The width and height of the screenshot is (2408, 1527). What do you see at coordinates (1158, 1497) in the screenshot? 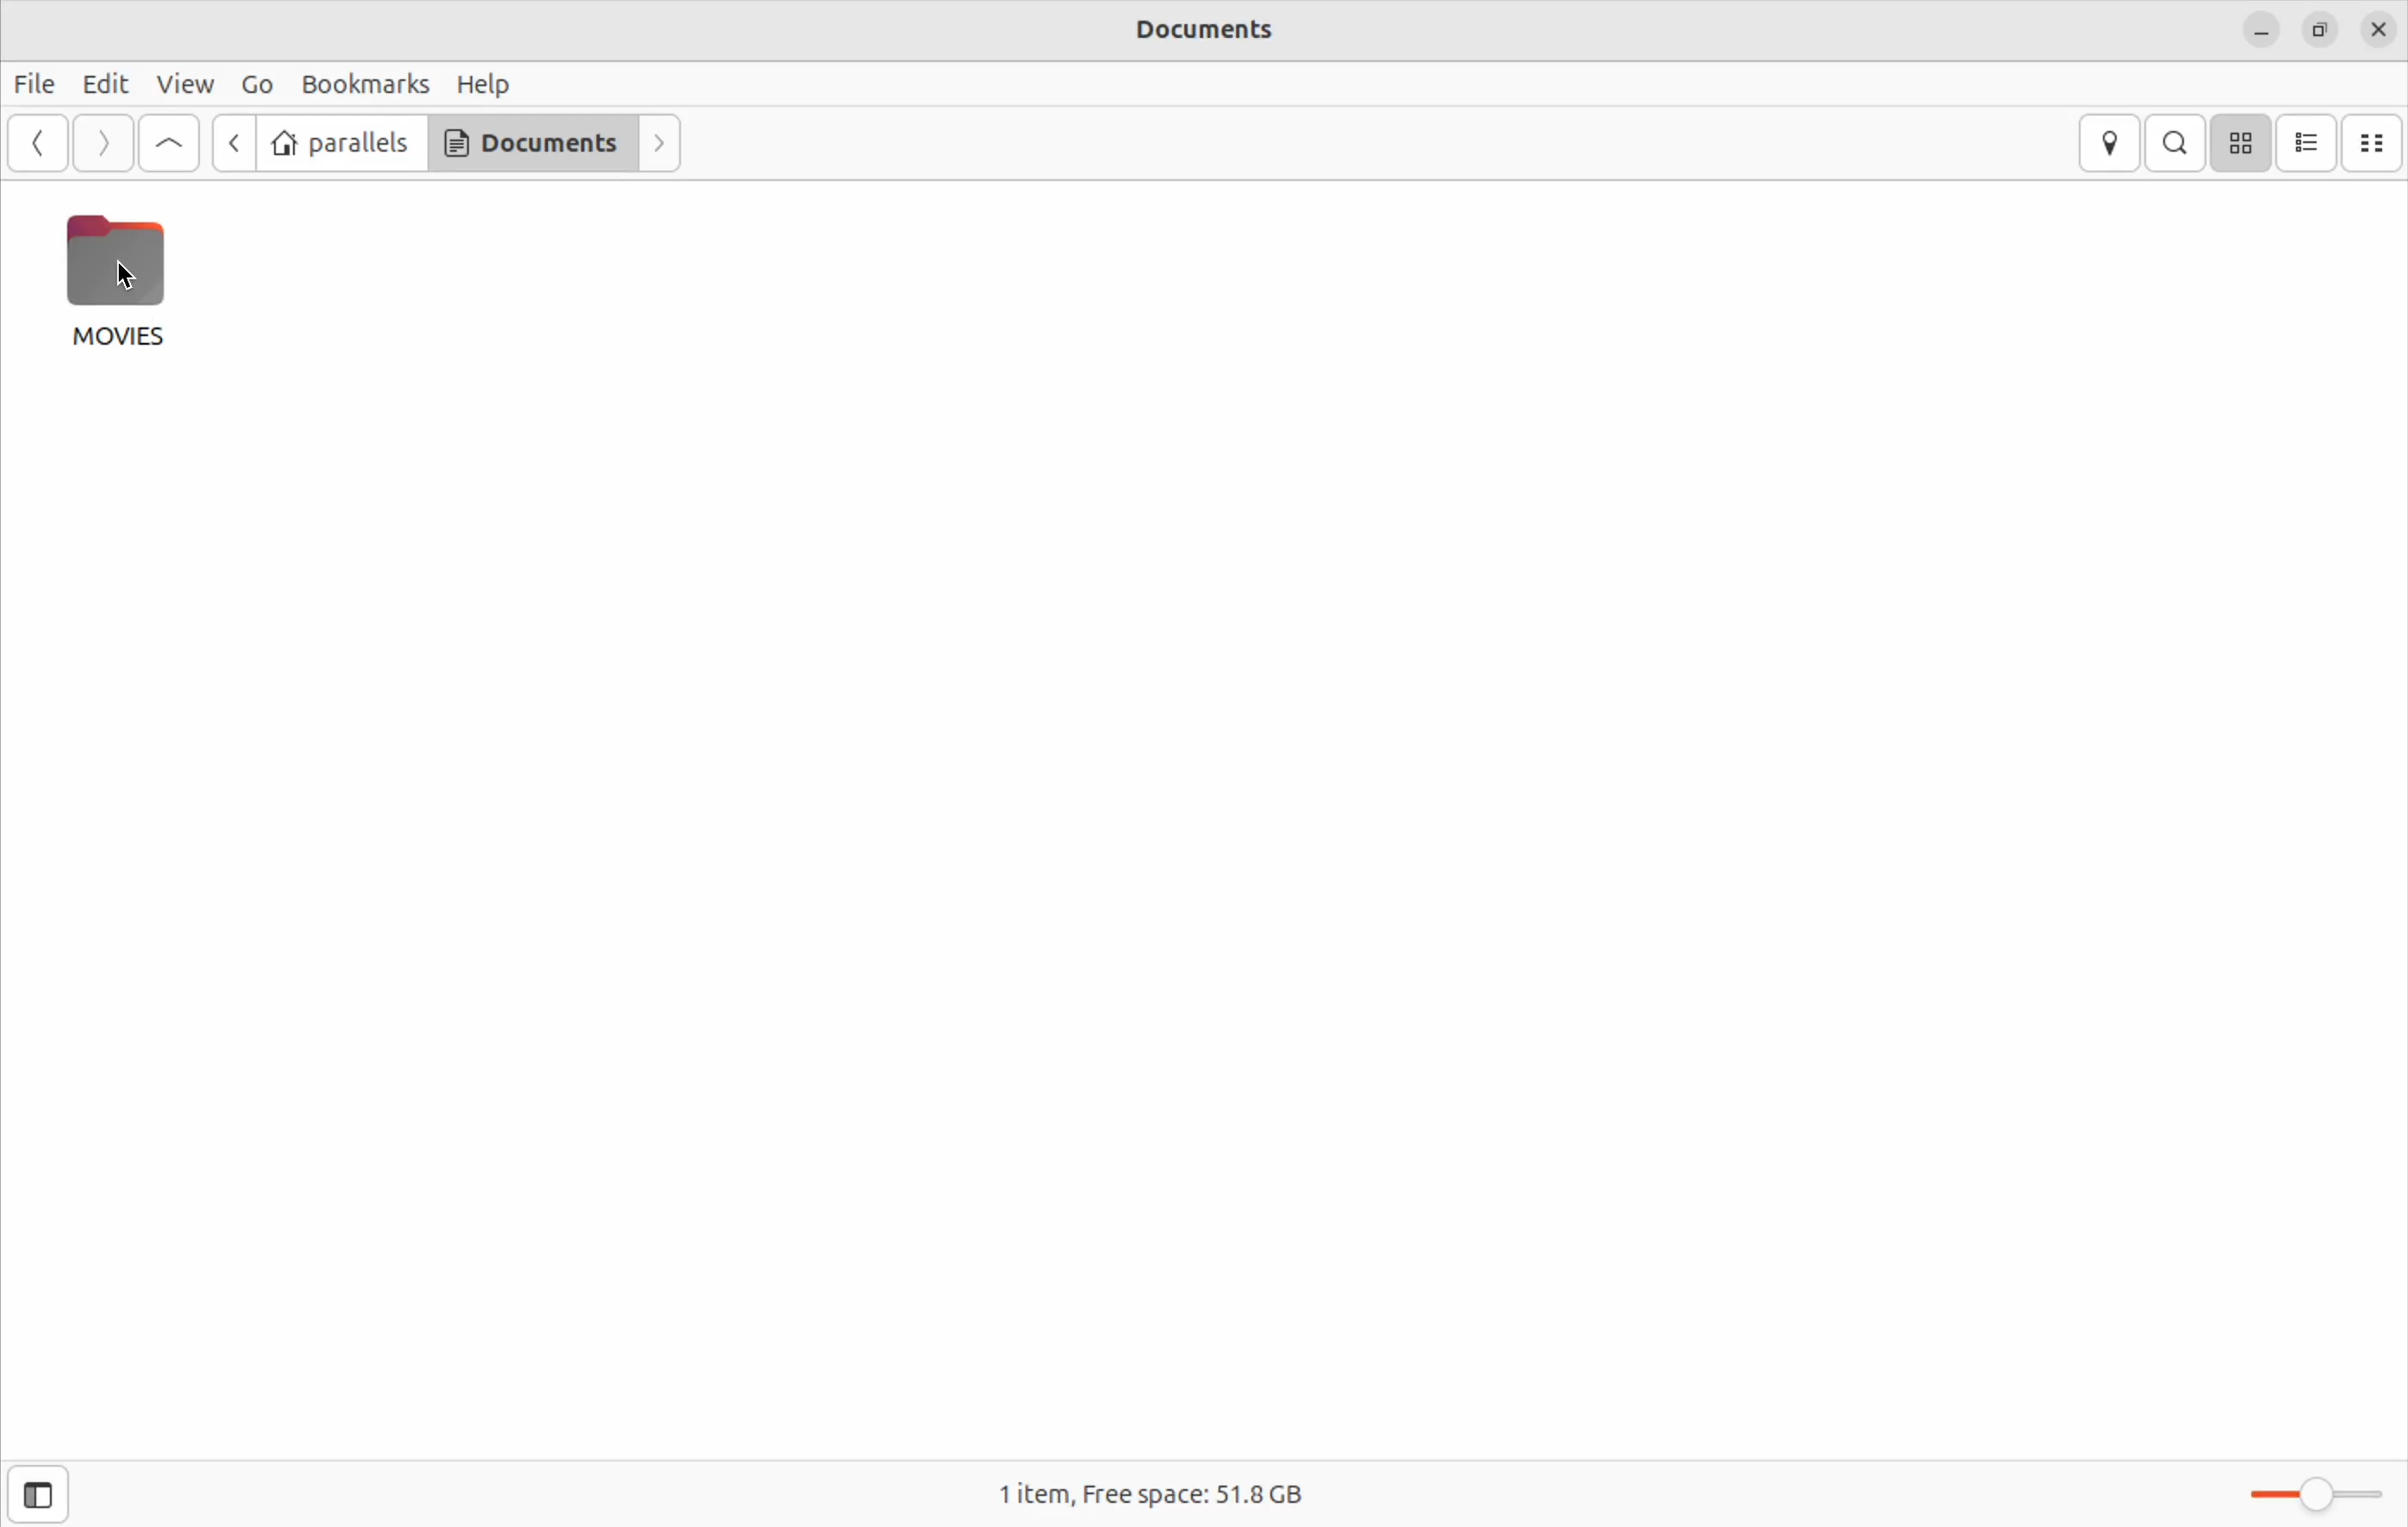
I see `1 item, Free space: 51.8 GB` at bounding box center [1158, 1497].